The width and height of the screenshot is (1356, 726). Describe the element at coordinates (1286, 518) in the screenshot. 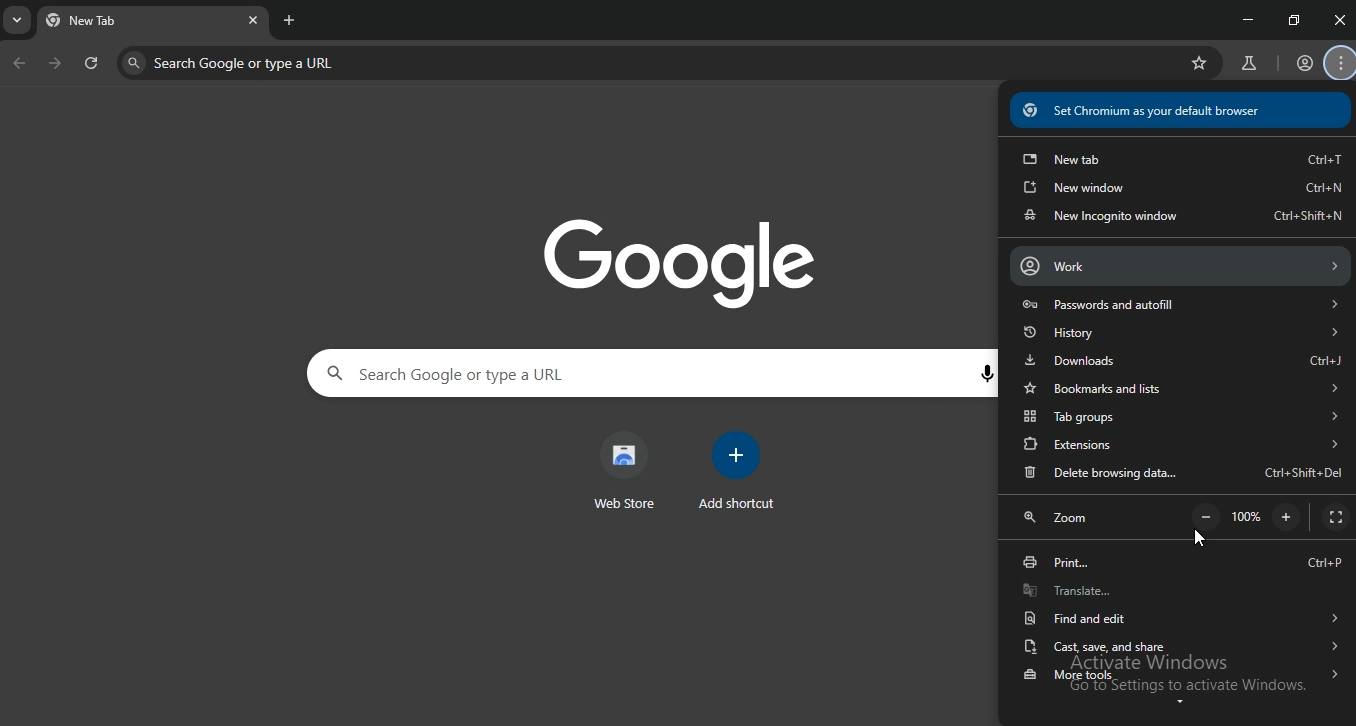

I see `zoom out` at that location.